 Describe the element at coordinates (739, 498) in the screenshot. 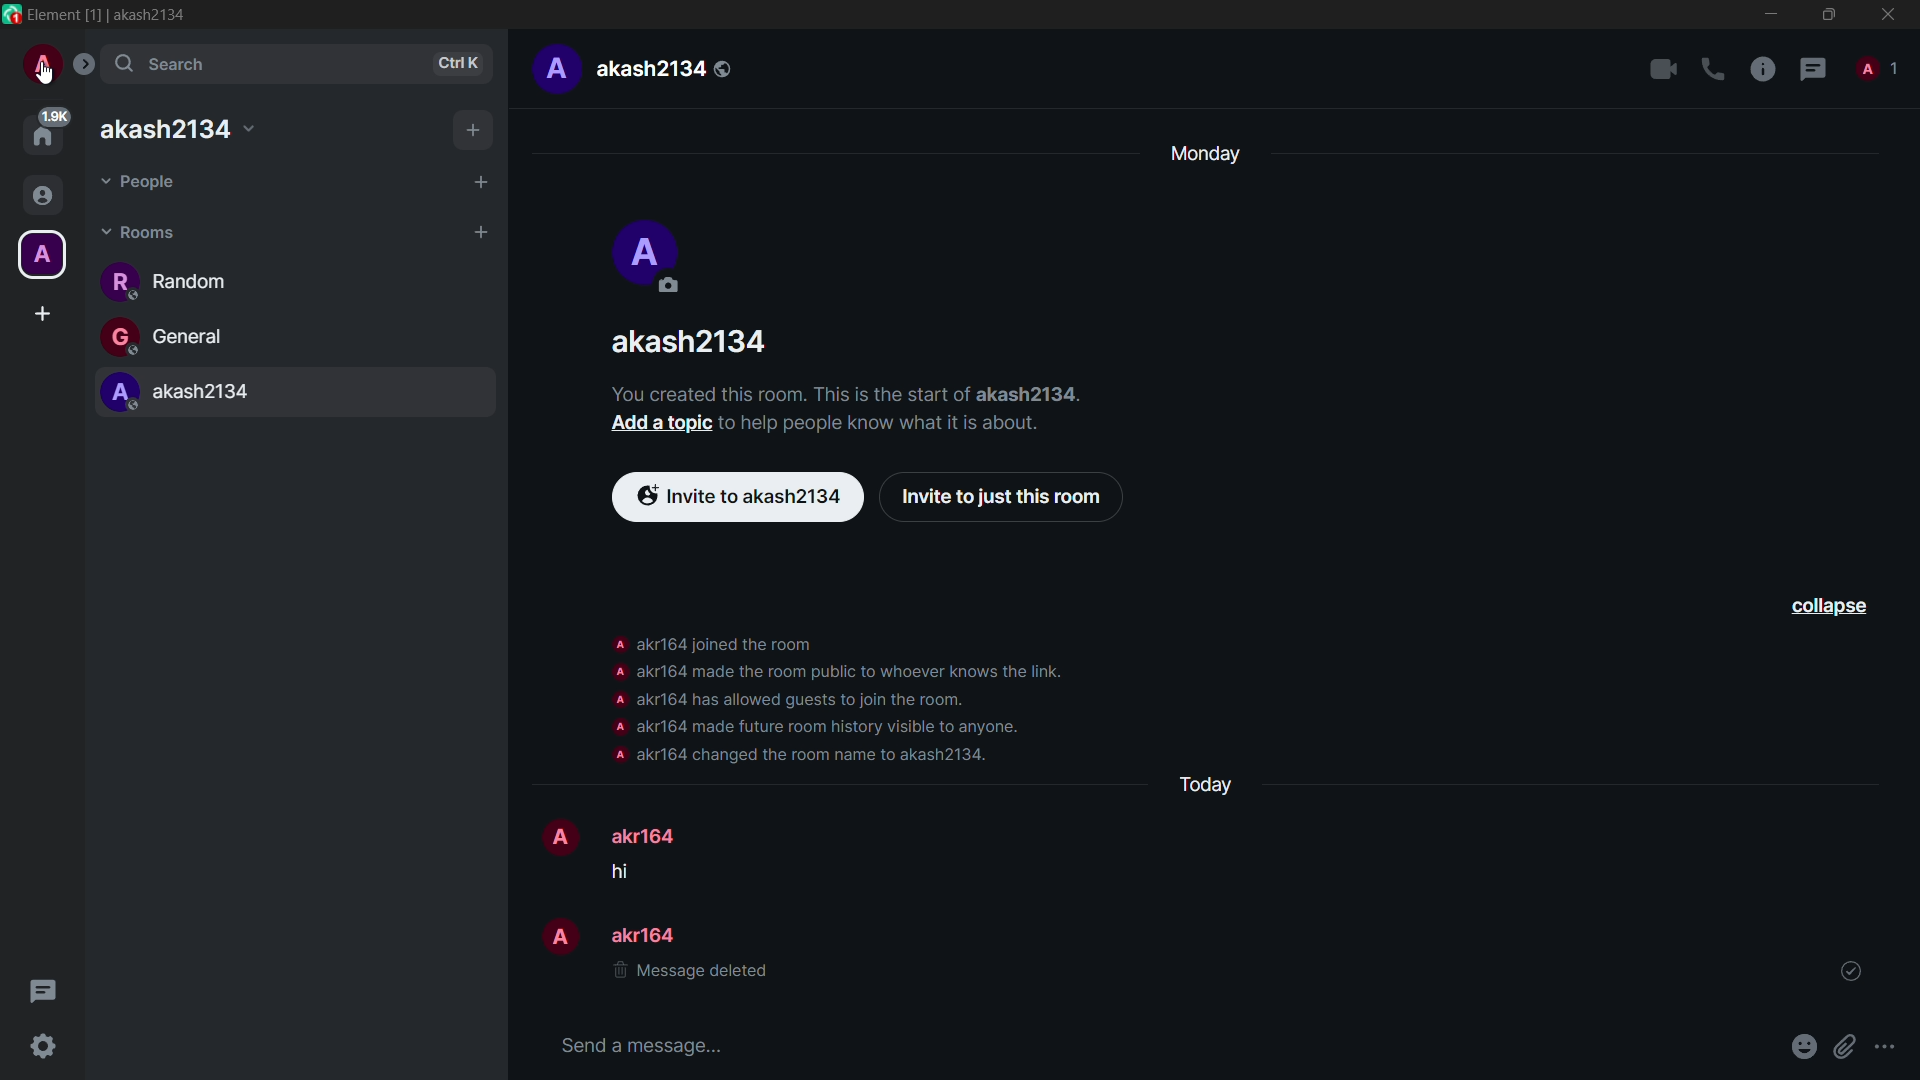

I see `invite to akash2134` at that location.